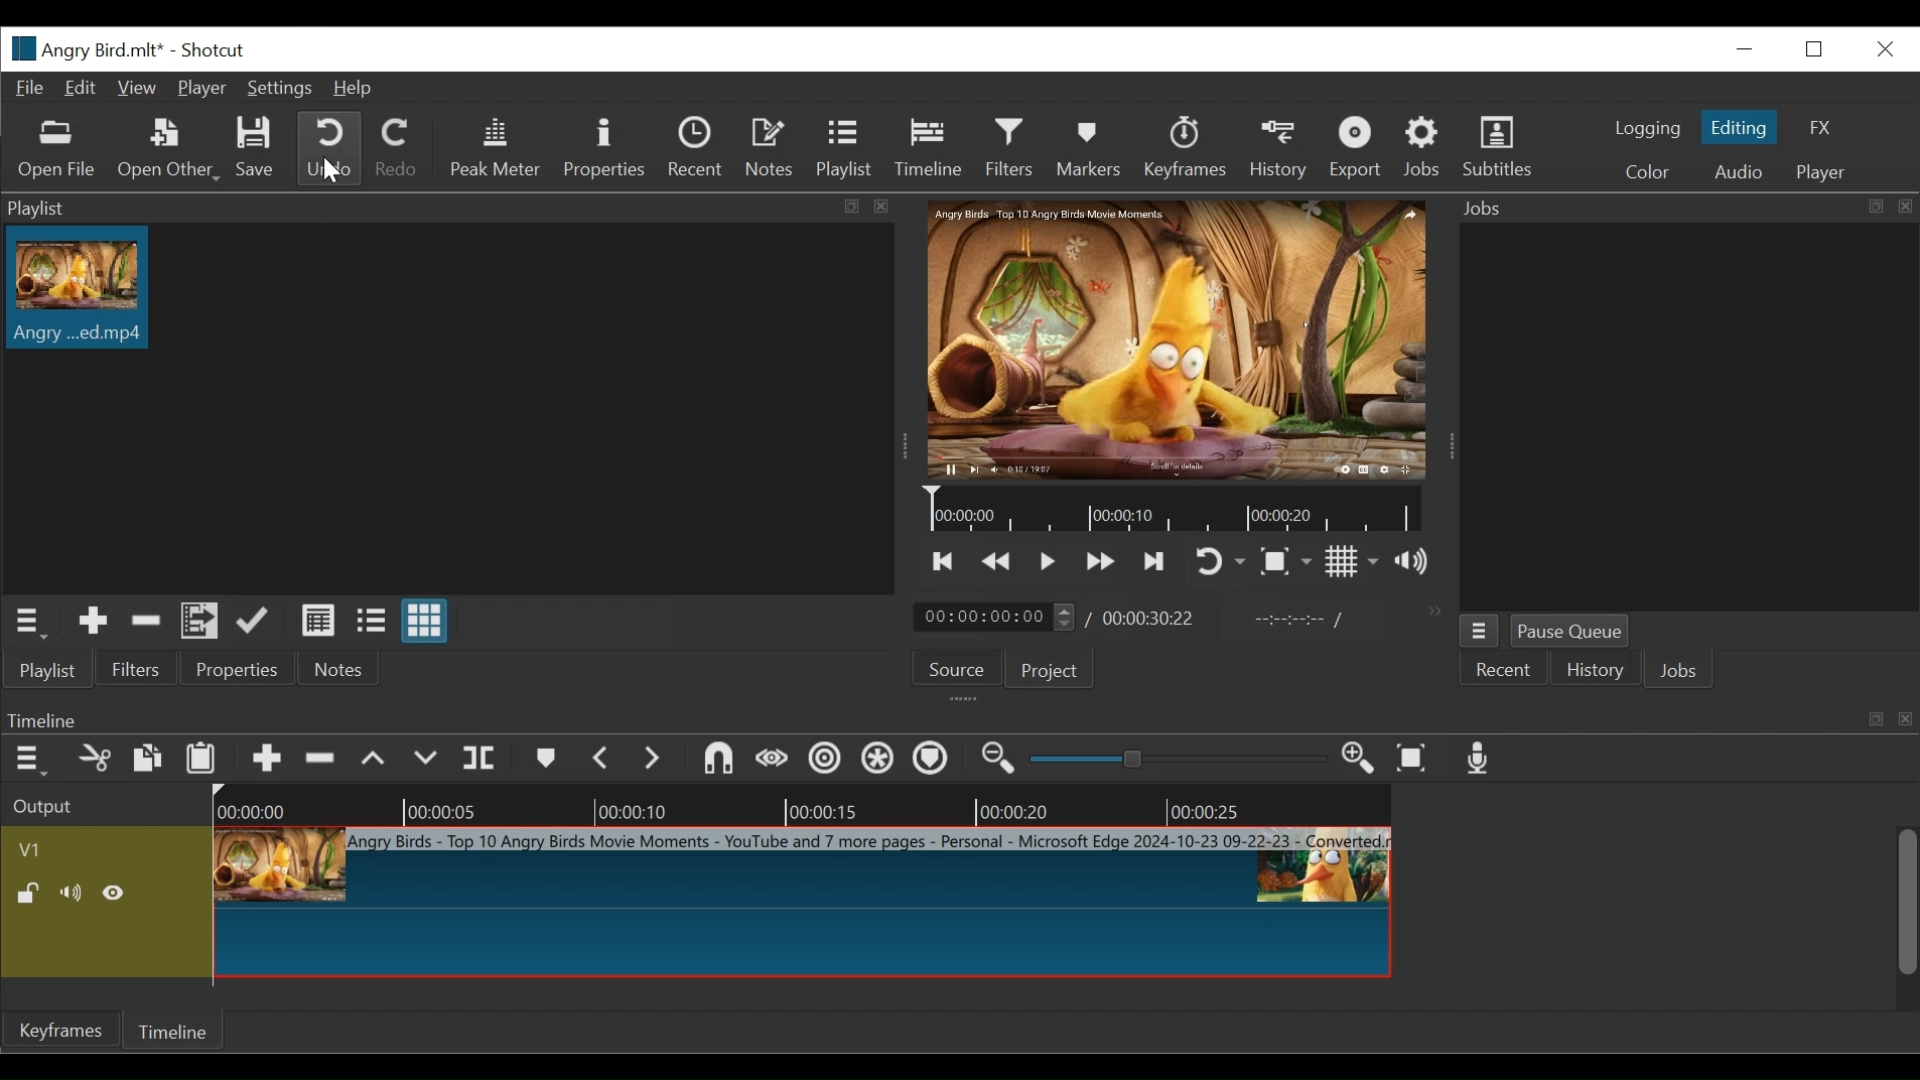 This screenshot has width=1920, height=1080. I want to click on snap, so click(718, 758).